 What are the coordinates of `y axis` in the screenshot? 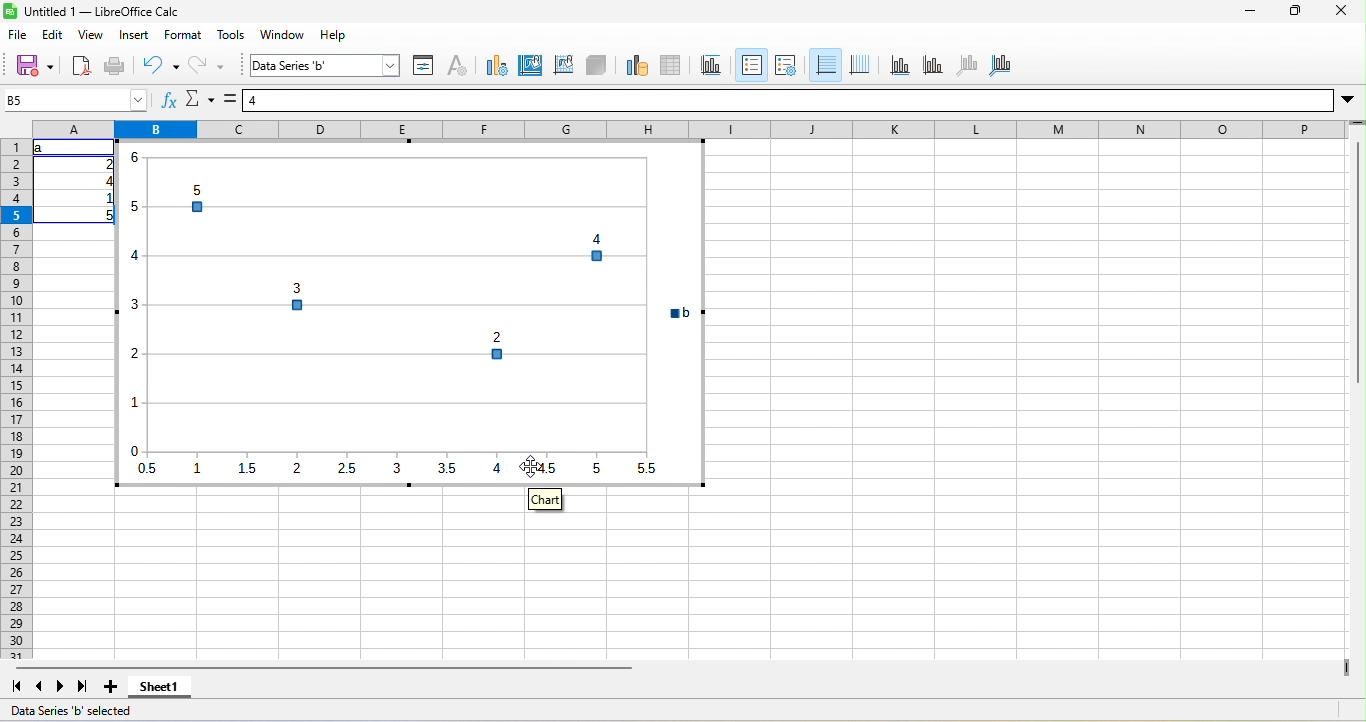 It's located at (934, 67).